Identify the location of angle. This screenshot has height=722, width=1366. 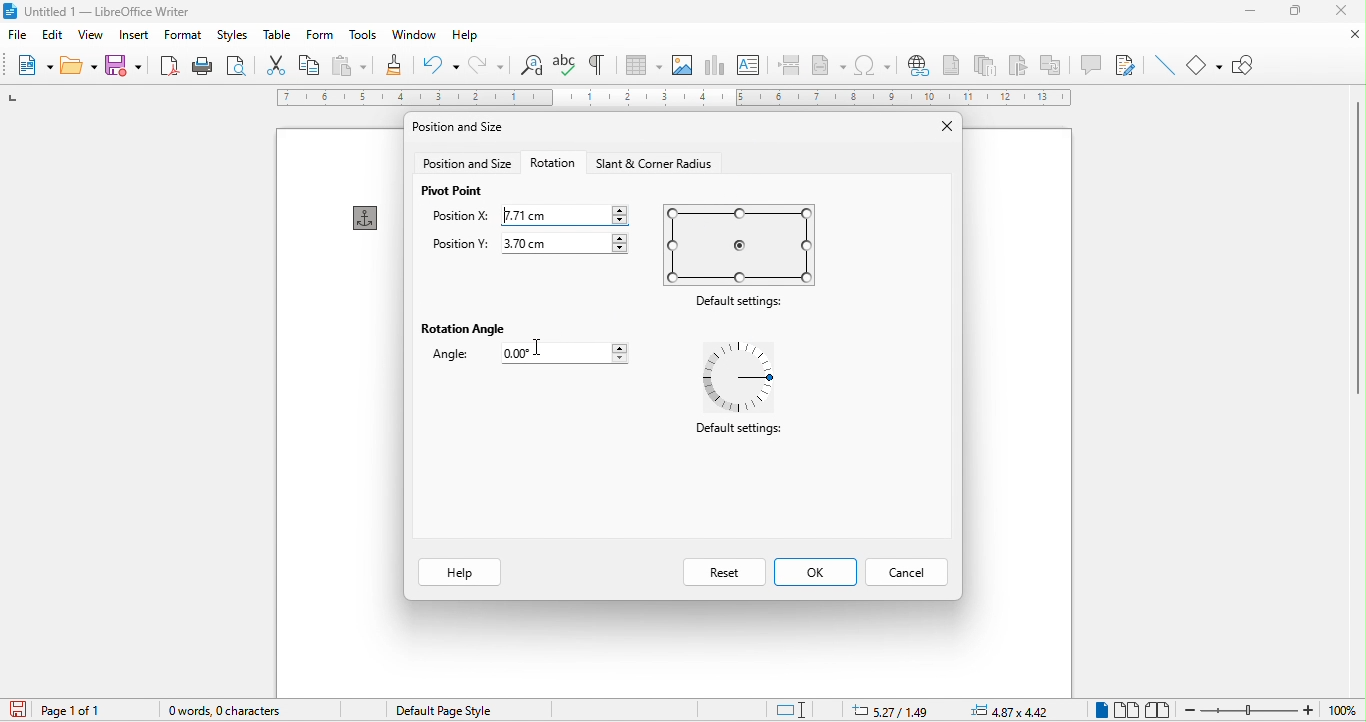
(445, 355).